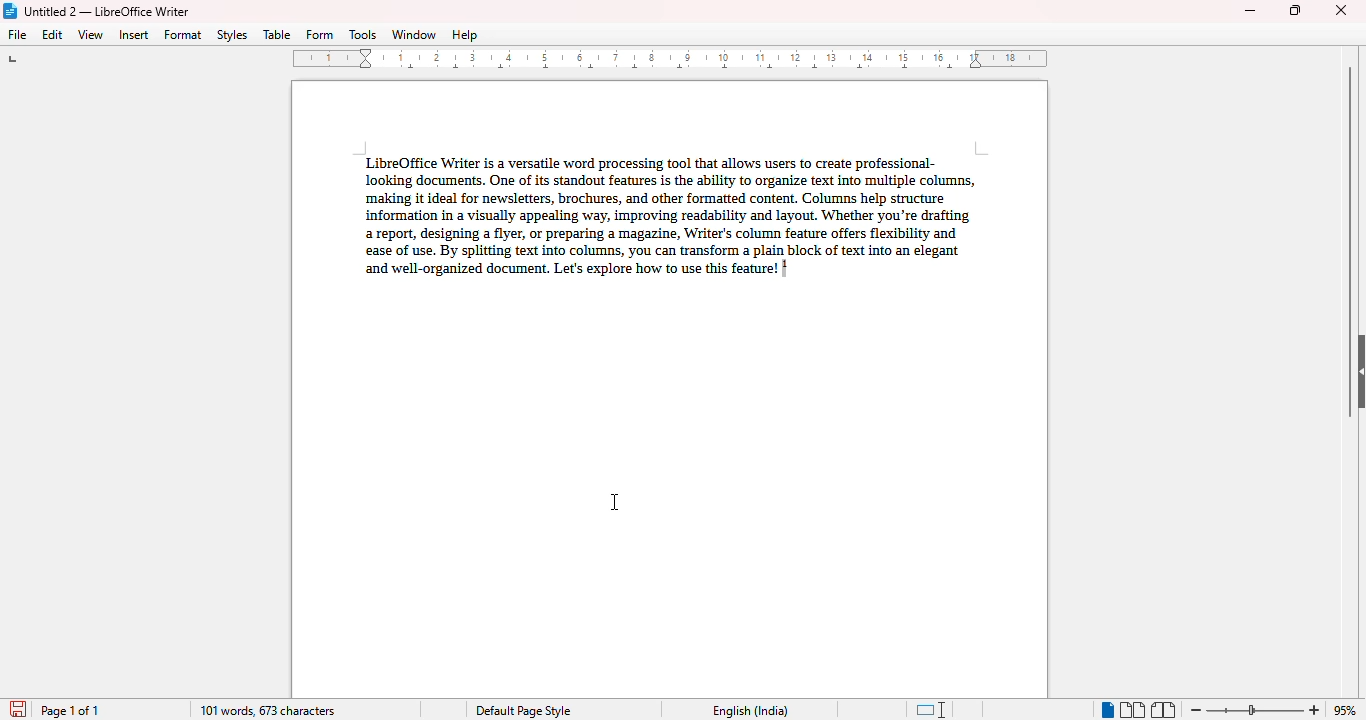 Image resolution: width=1366 pixels, height=720 pixels. I want to click on format, so click(183, 34).